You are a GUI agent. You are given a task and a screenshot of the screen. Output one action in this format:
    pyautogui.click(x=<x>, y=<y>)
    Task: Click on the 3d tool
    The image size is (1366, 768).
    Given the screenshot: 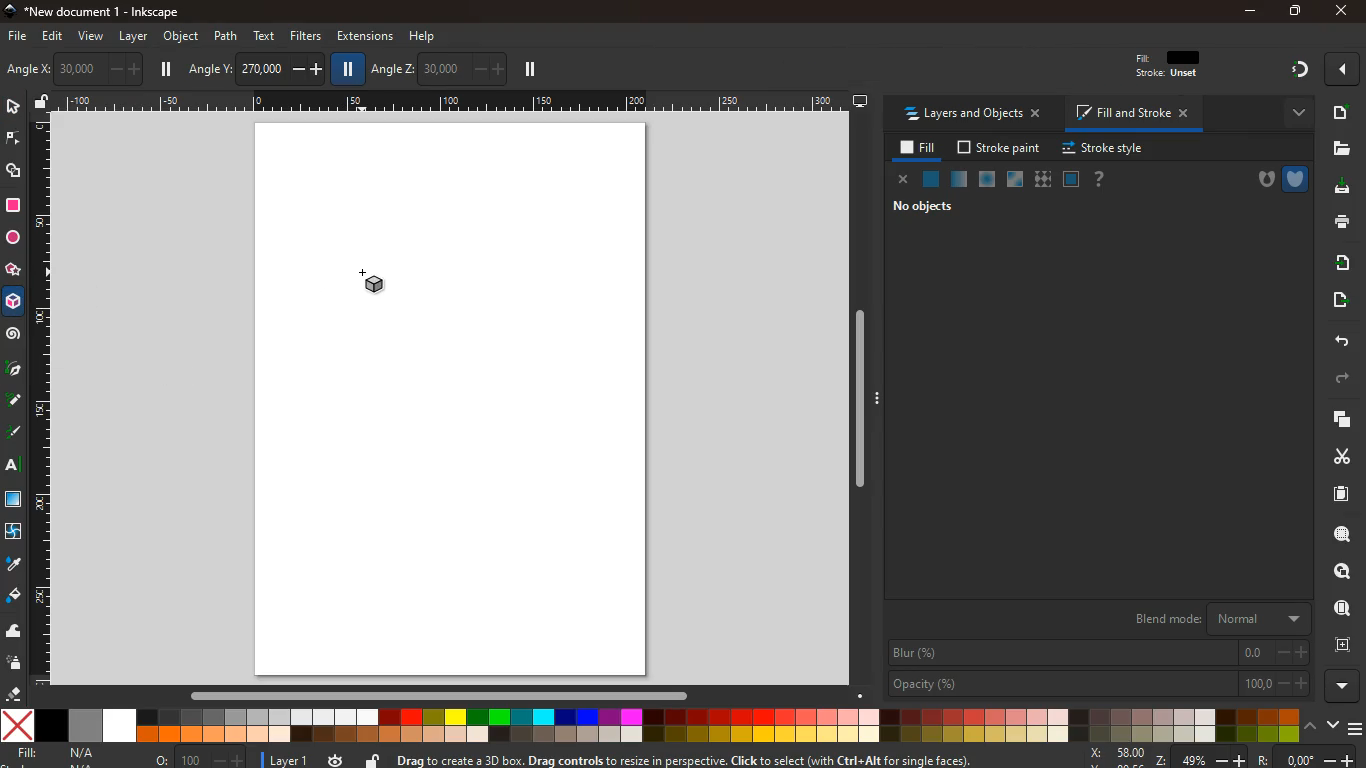 What is the action you would take?
    pyautogui.click(x=382, y=287)
    